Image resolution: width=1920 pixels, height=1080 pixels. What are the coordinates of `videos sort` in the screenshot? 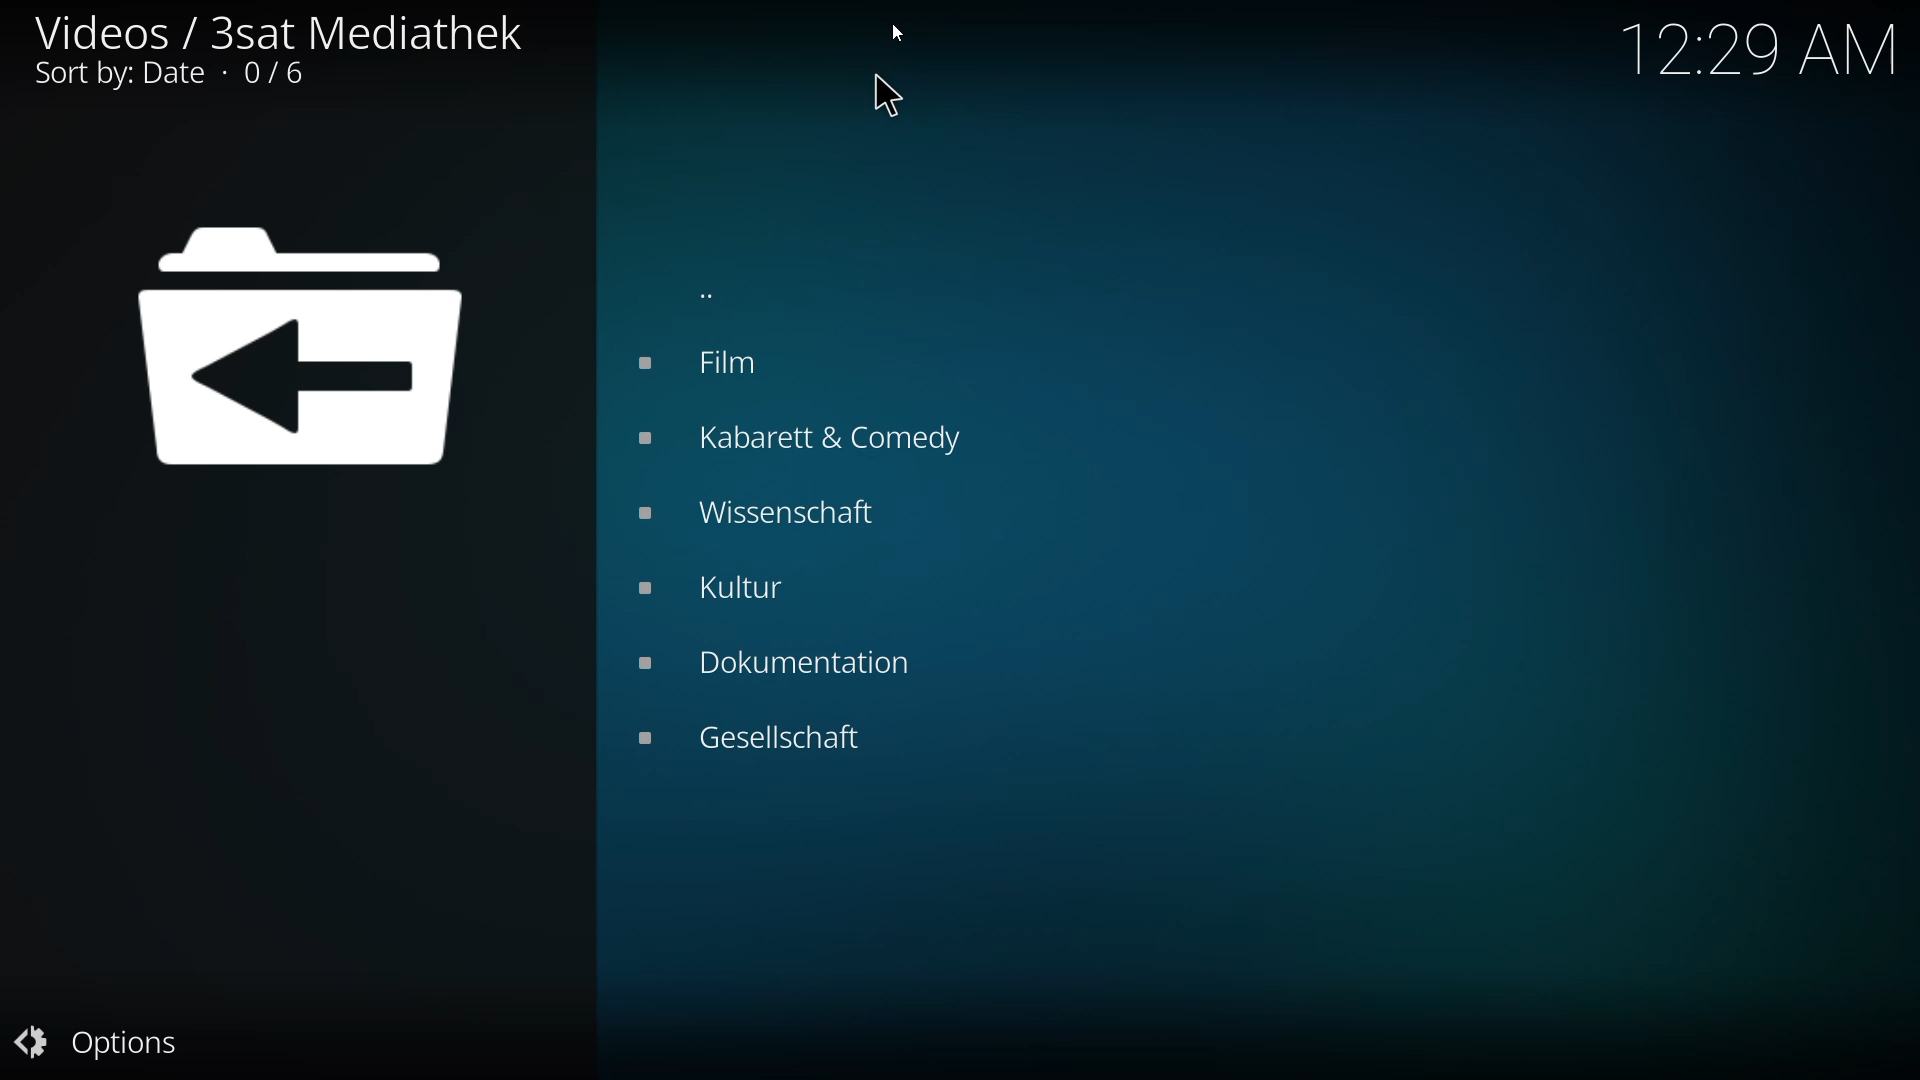 It's located at (271, 49).